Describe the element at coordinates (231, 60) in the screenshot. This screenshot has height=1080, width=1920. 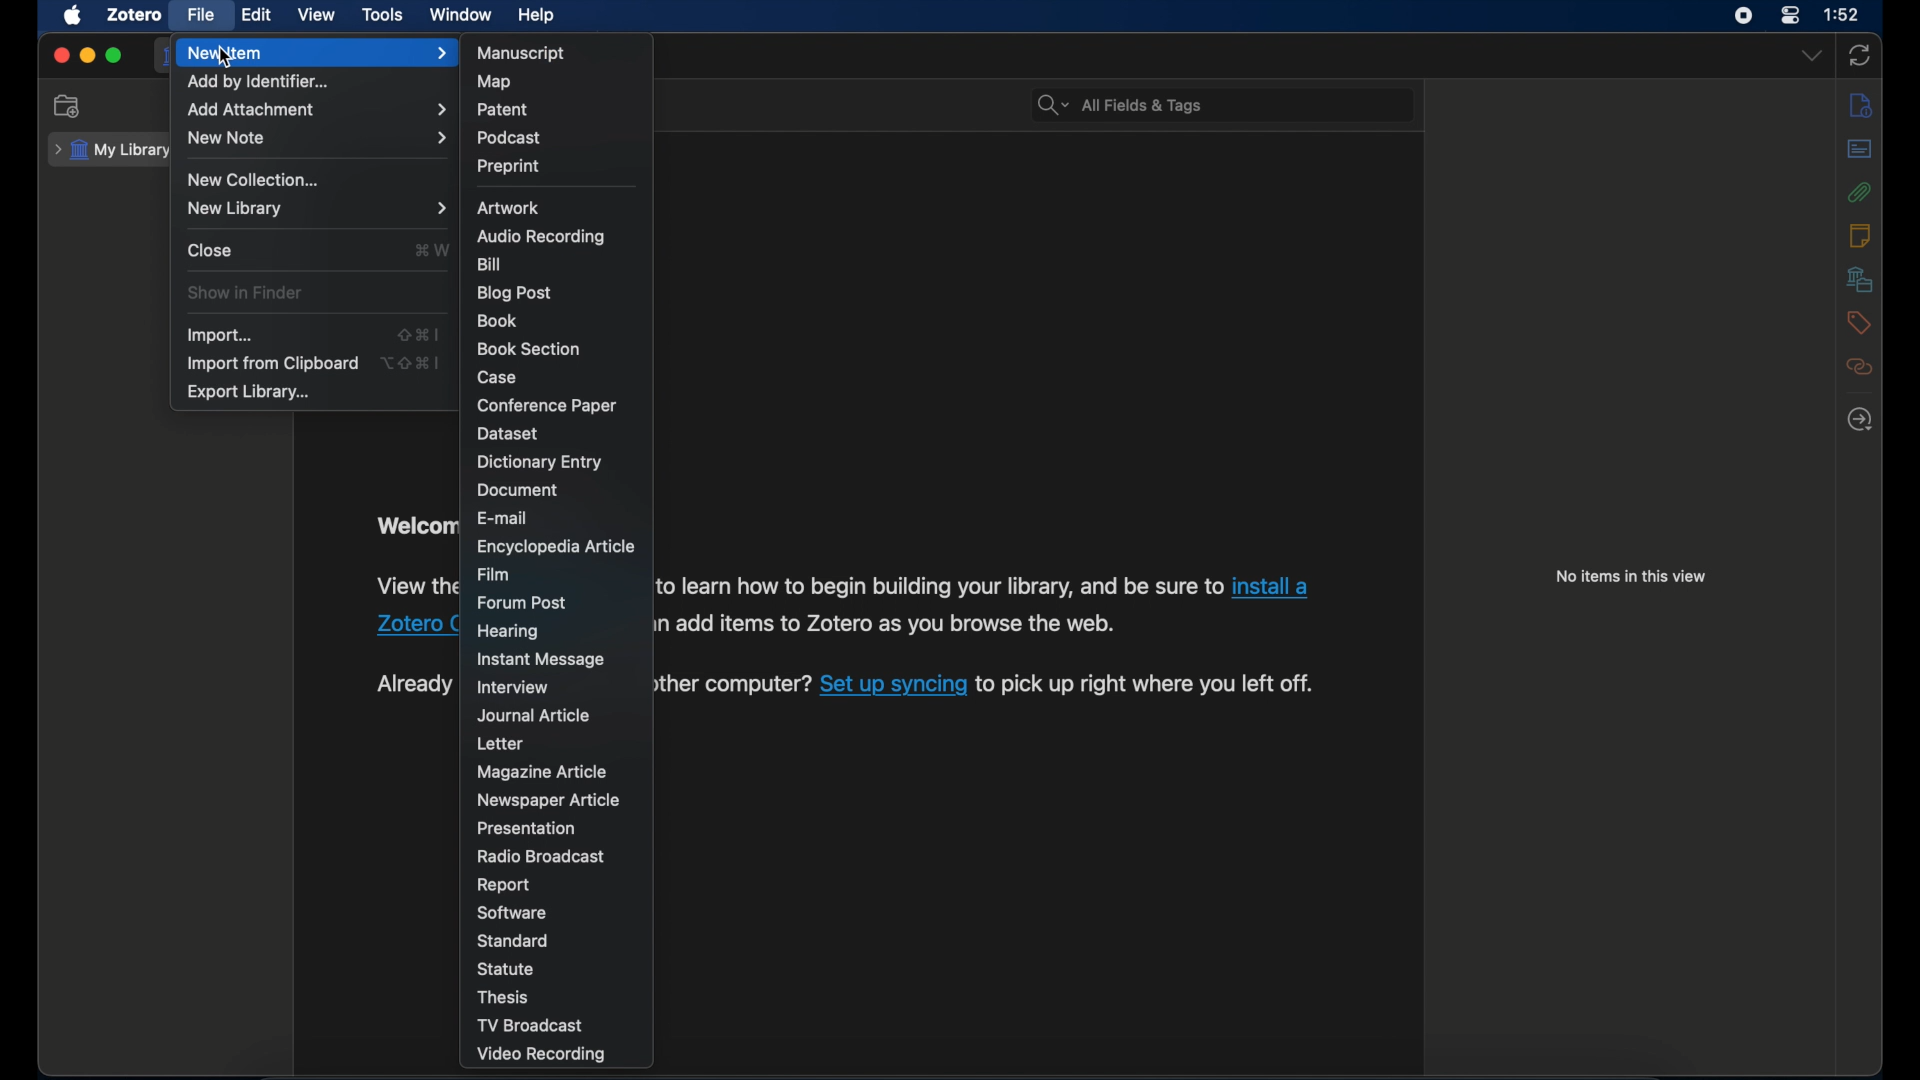
I see `cursor` at that location.